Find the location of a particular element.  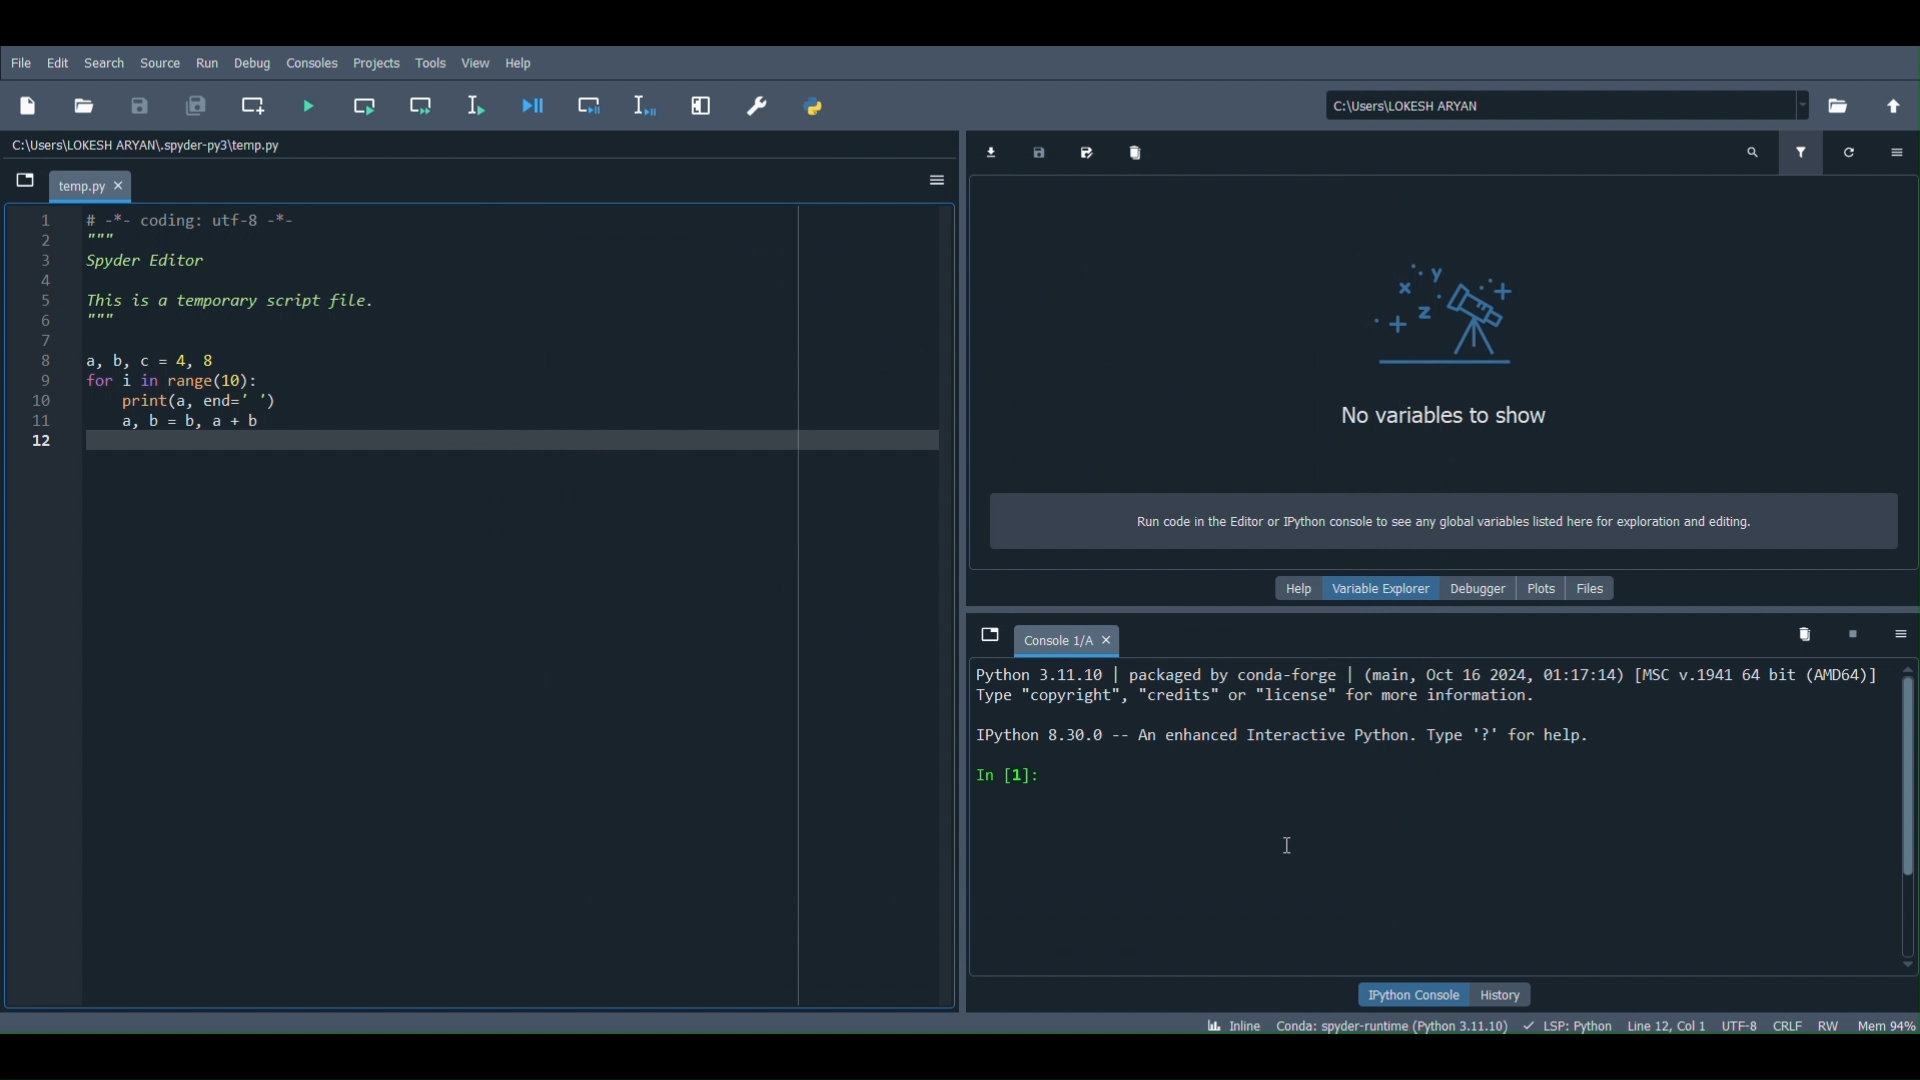

Completions, linting , code folding and symbols is located at coordinates (1572, 1024).